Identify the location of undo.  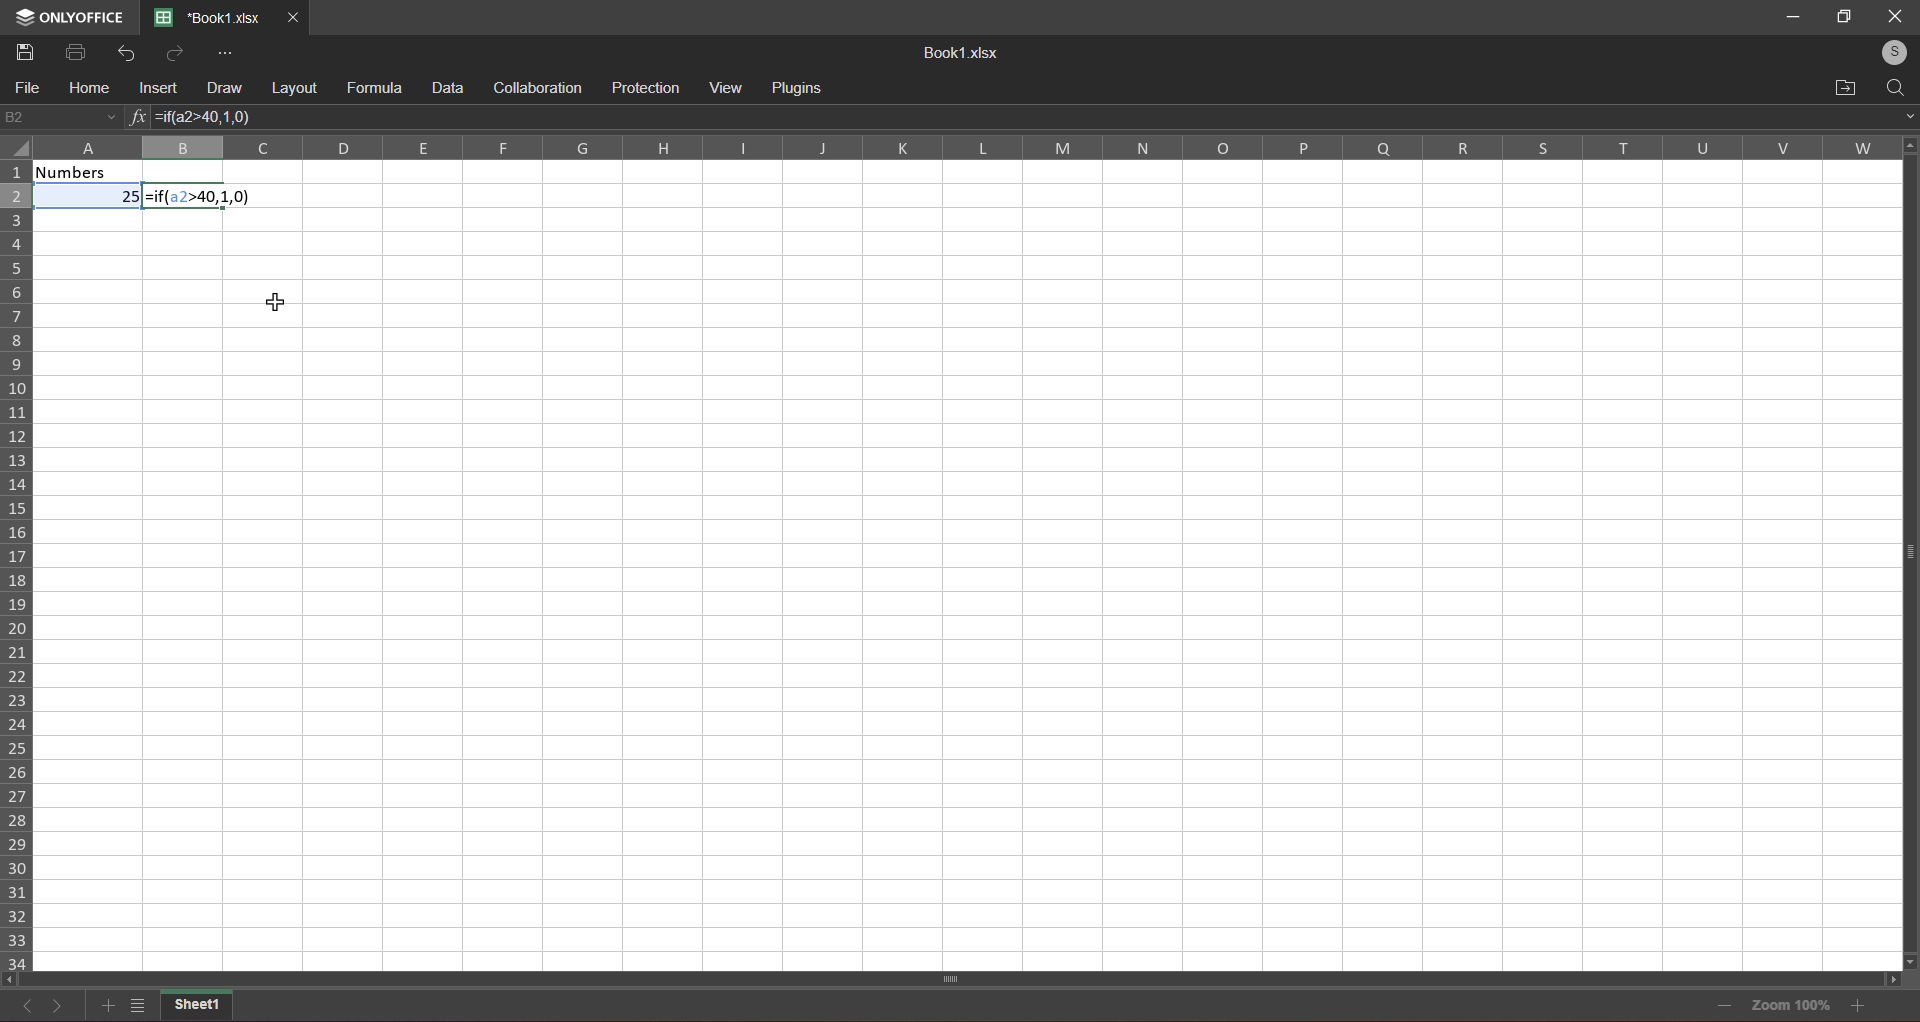
(121, 51).